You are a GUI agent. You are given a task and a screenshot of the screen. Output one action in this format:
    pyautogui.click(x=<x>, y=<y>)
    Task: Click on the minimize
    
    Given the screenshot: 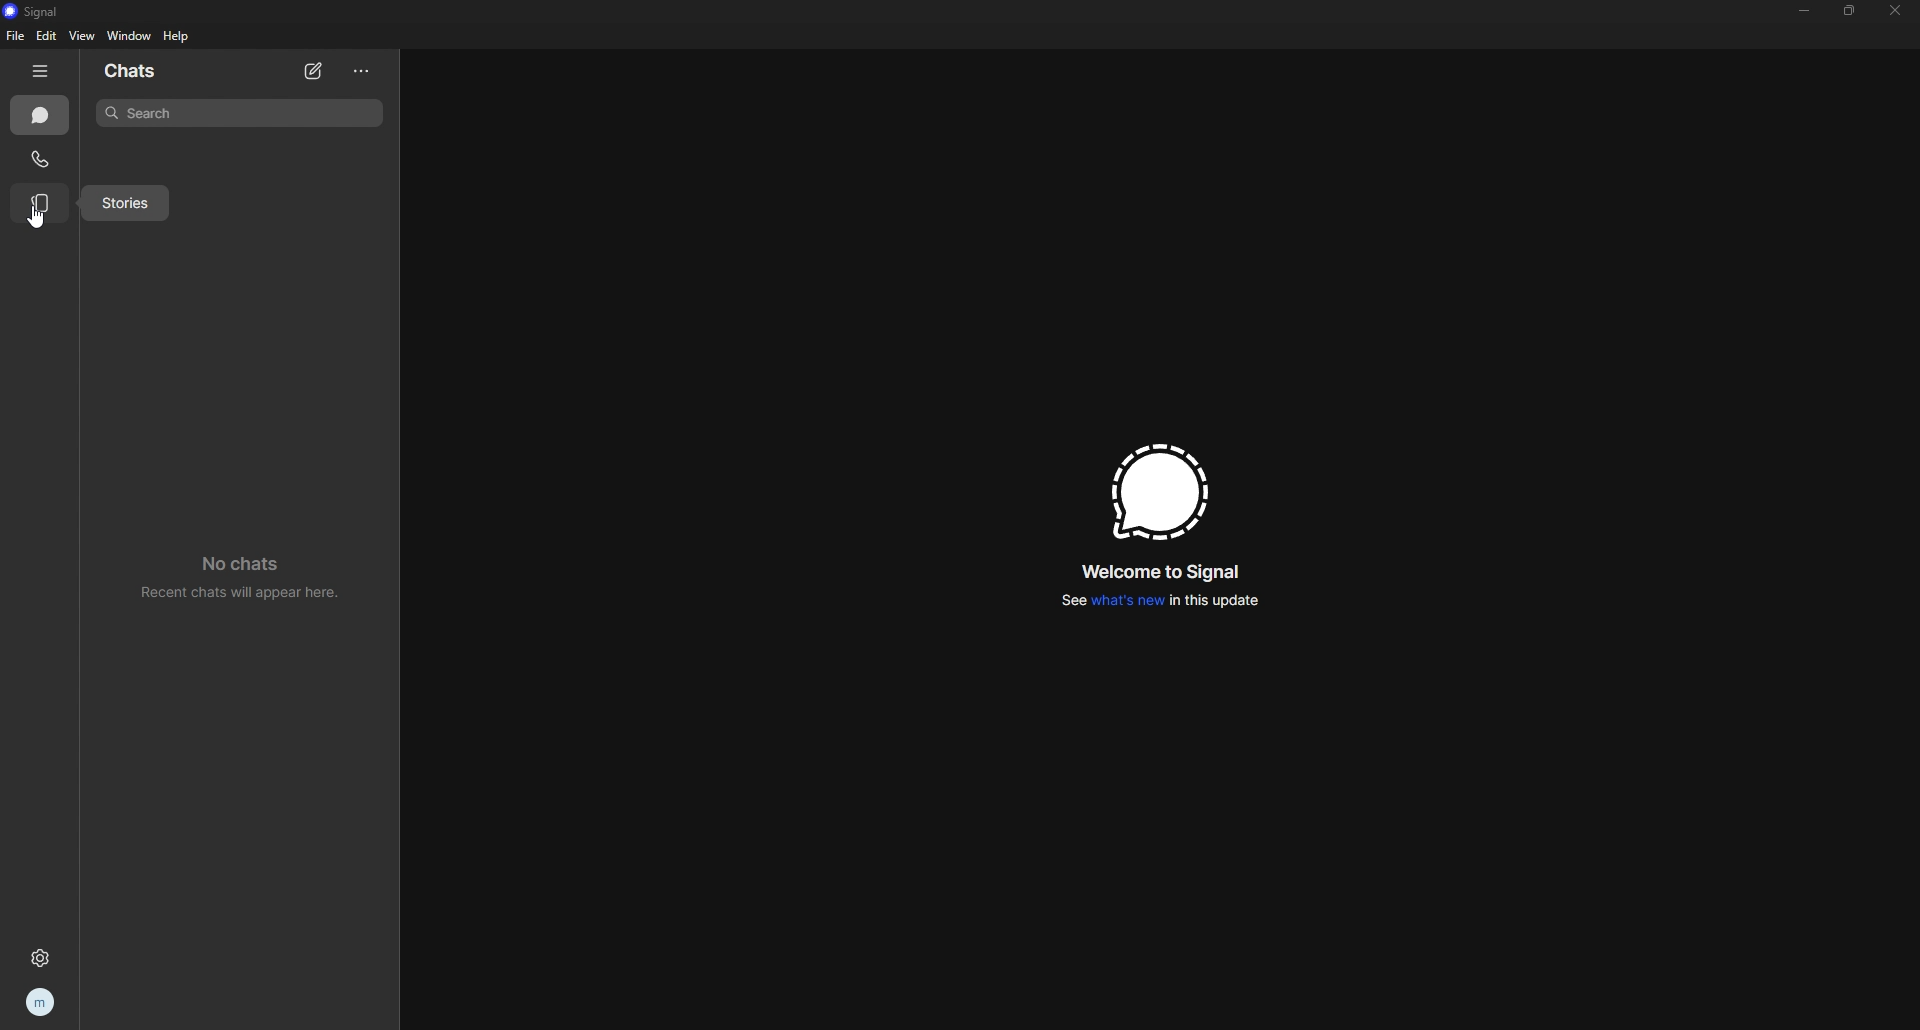 What is the action you would take?
    pyautogui.click(x=1804, y=10)
    